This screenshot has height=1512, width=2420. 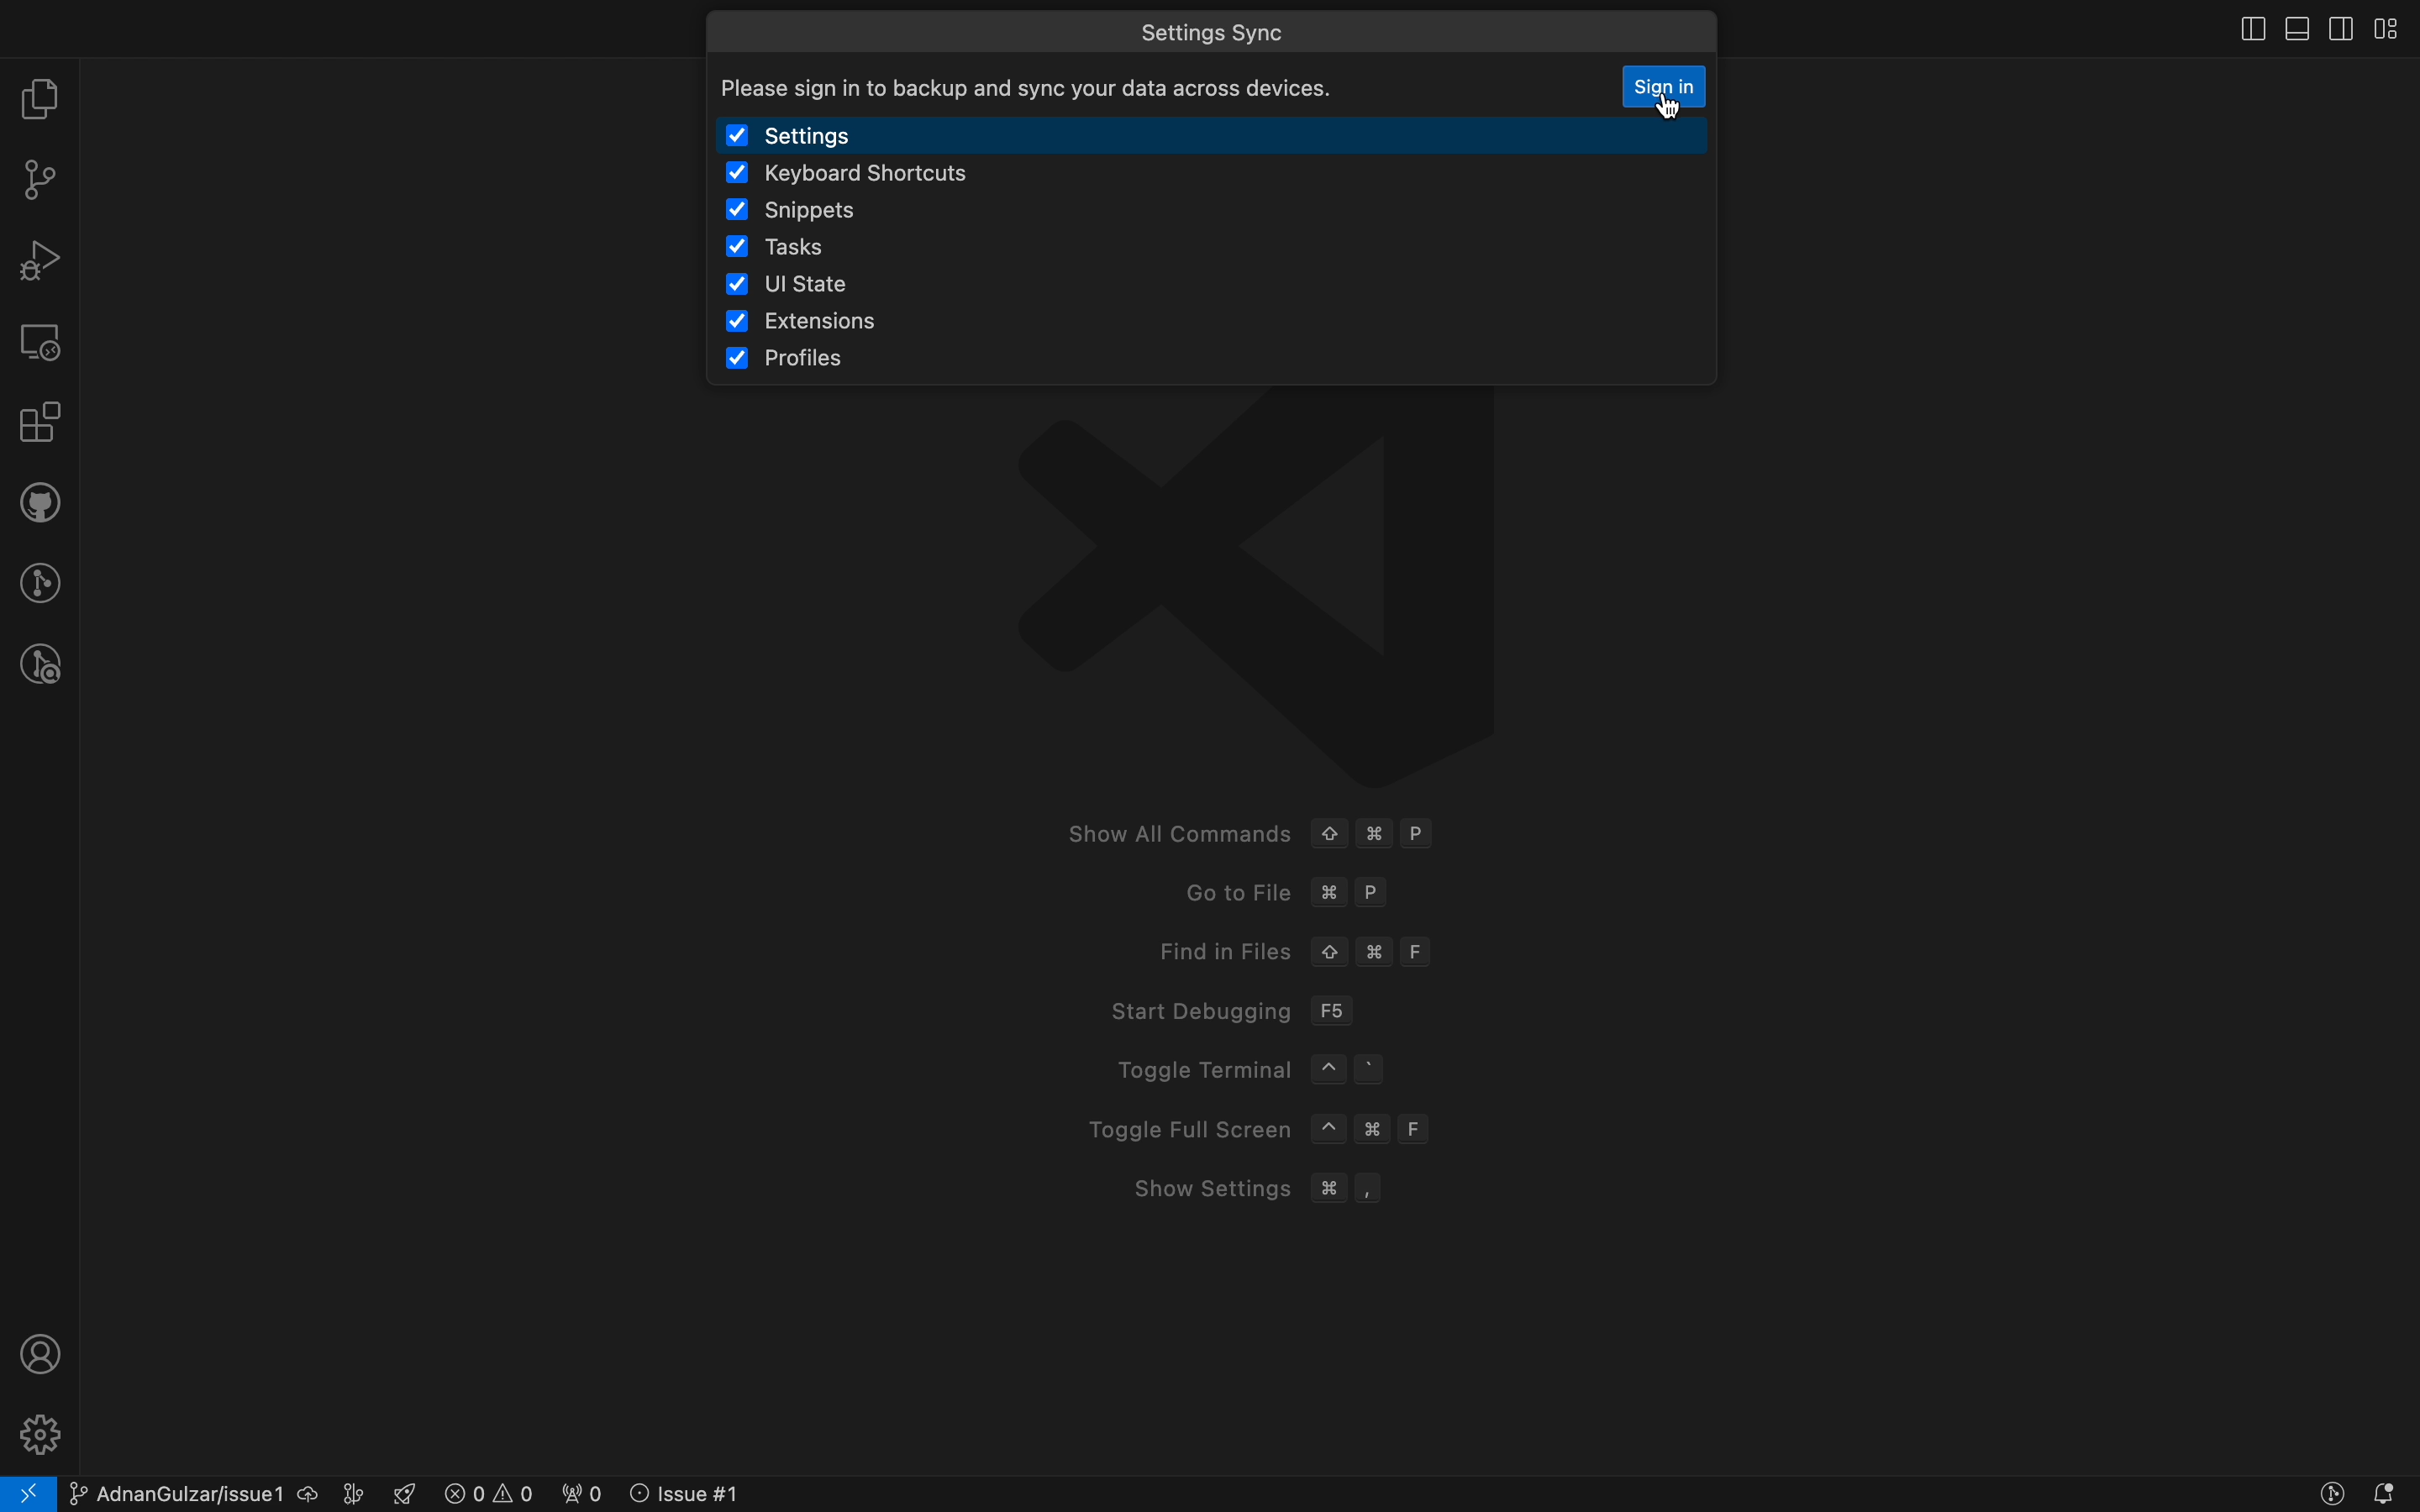 I want to click on extensions, so click(x=822, y=323).